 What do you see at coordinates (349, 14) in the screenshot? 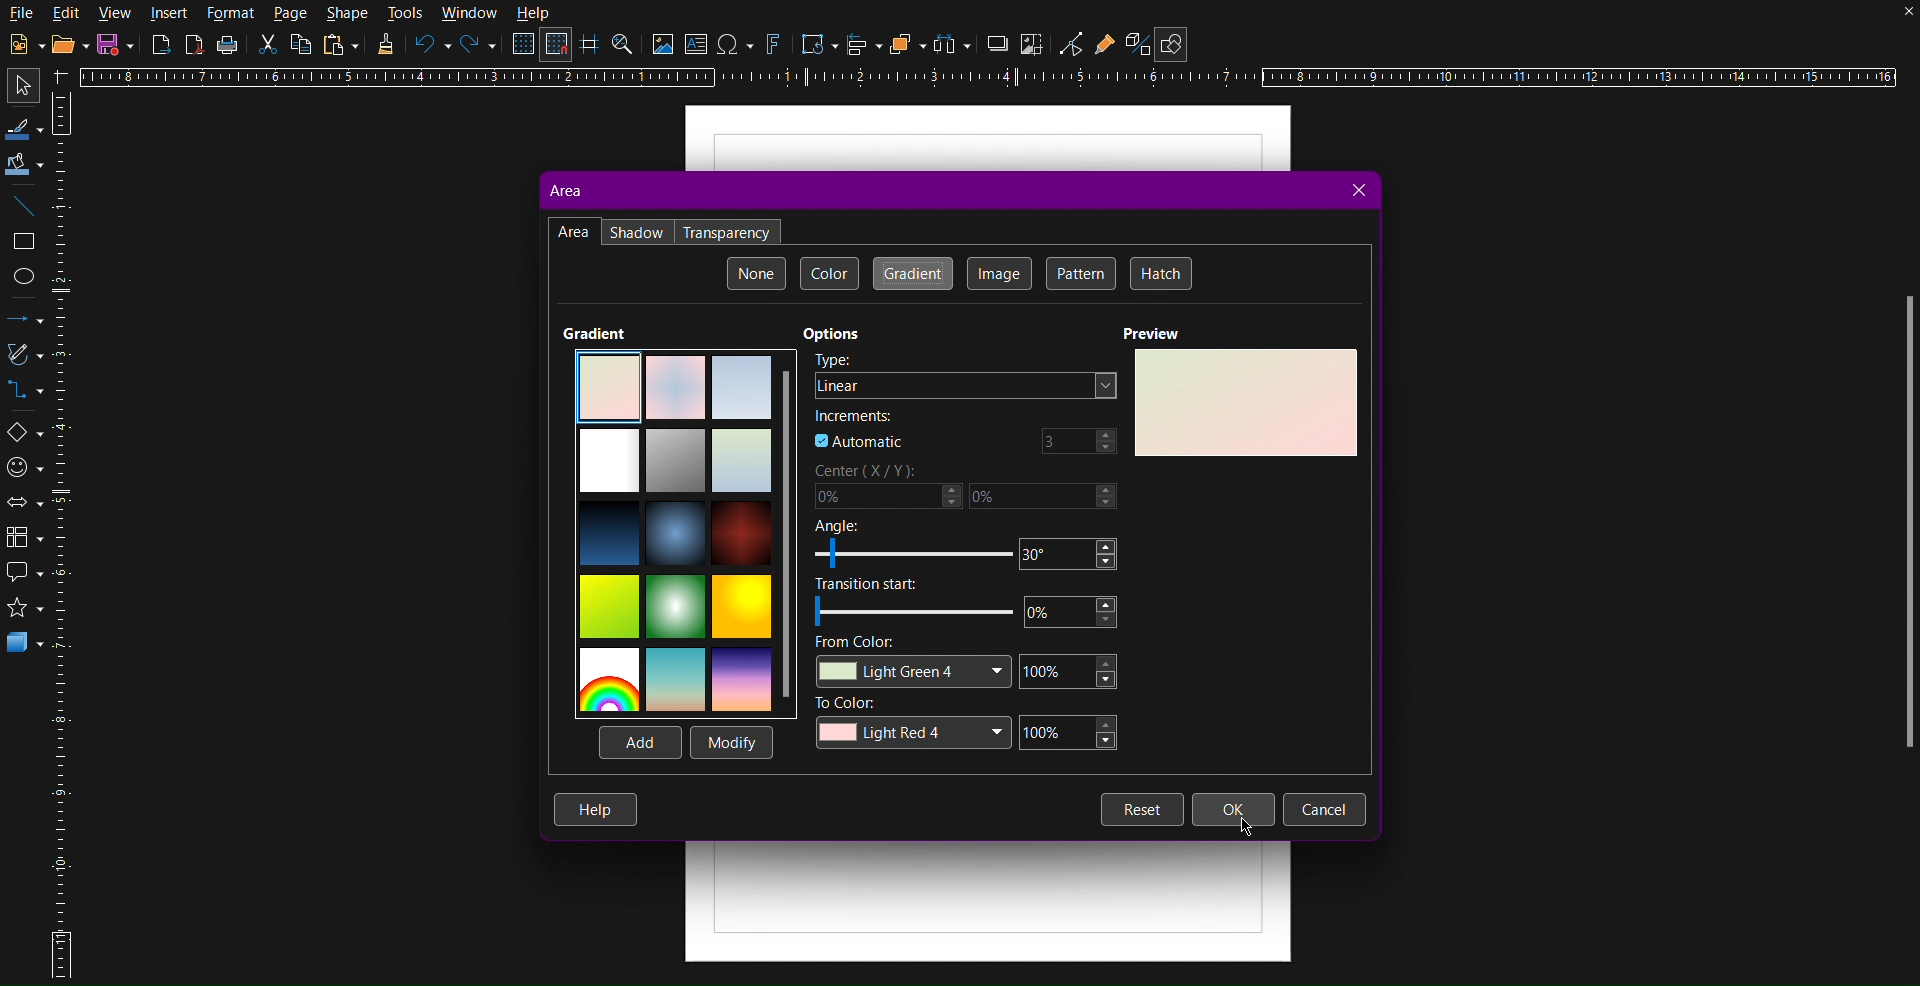
I see `Shape` at bounding box center [349, 14].